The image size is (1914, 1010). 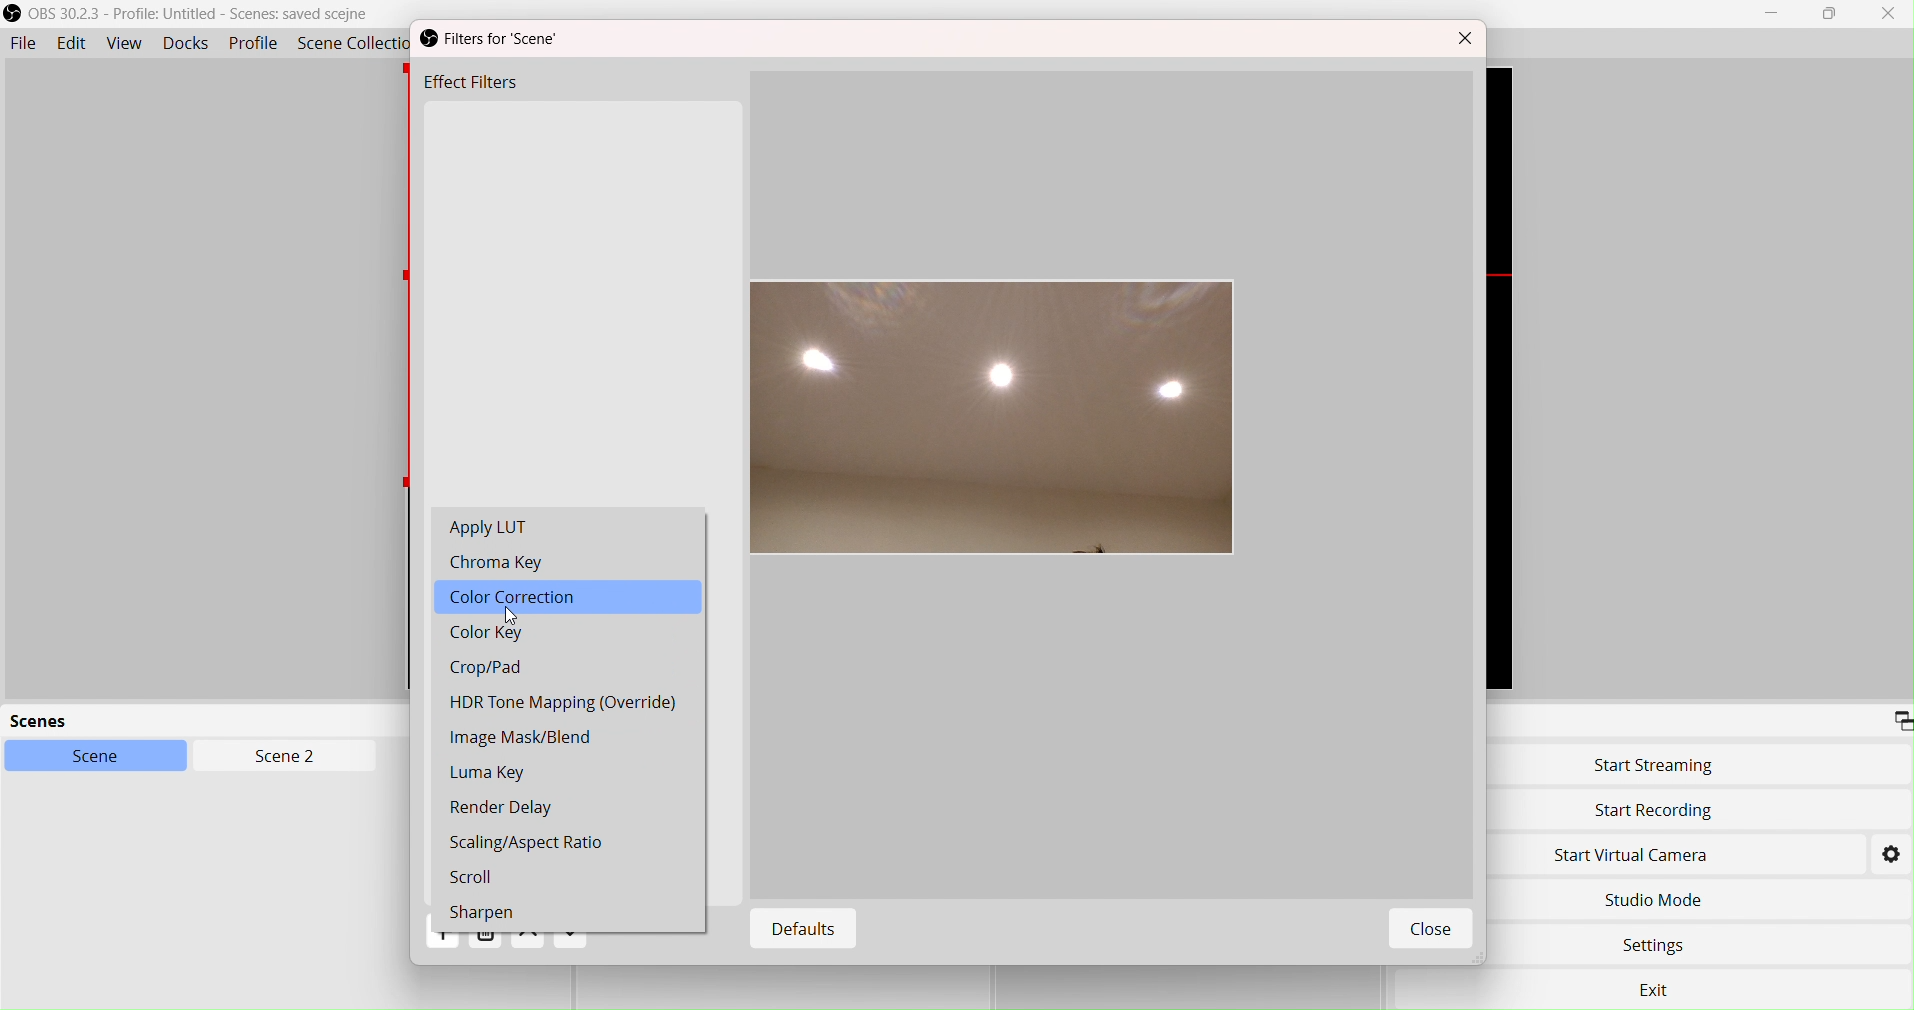 What do you see at coordinates (191, 45) in the screenshot?
I see `Docks` at bounding box center [191, 45].